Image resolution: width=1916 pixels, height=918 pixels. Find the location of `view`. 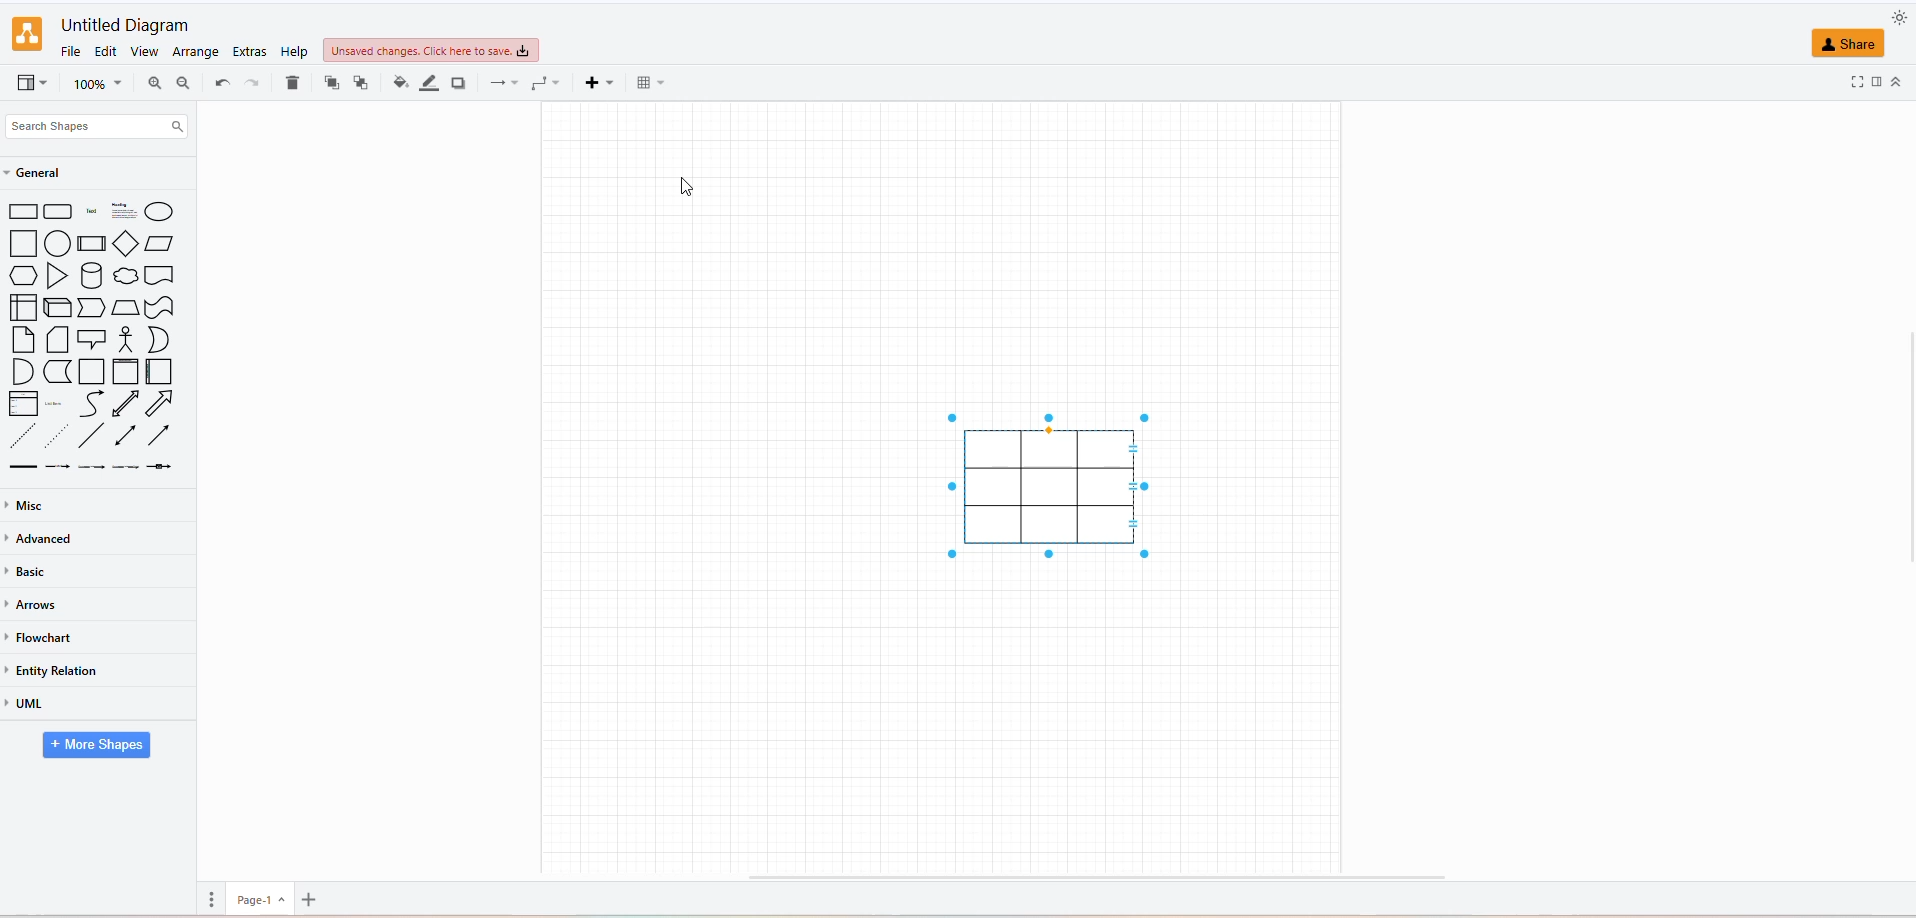

view is located at coordinates (29, 87).